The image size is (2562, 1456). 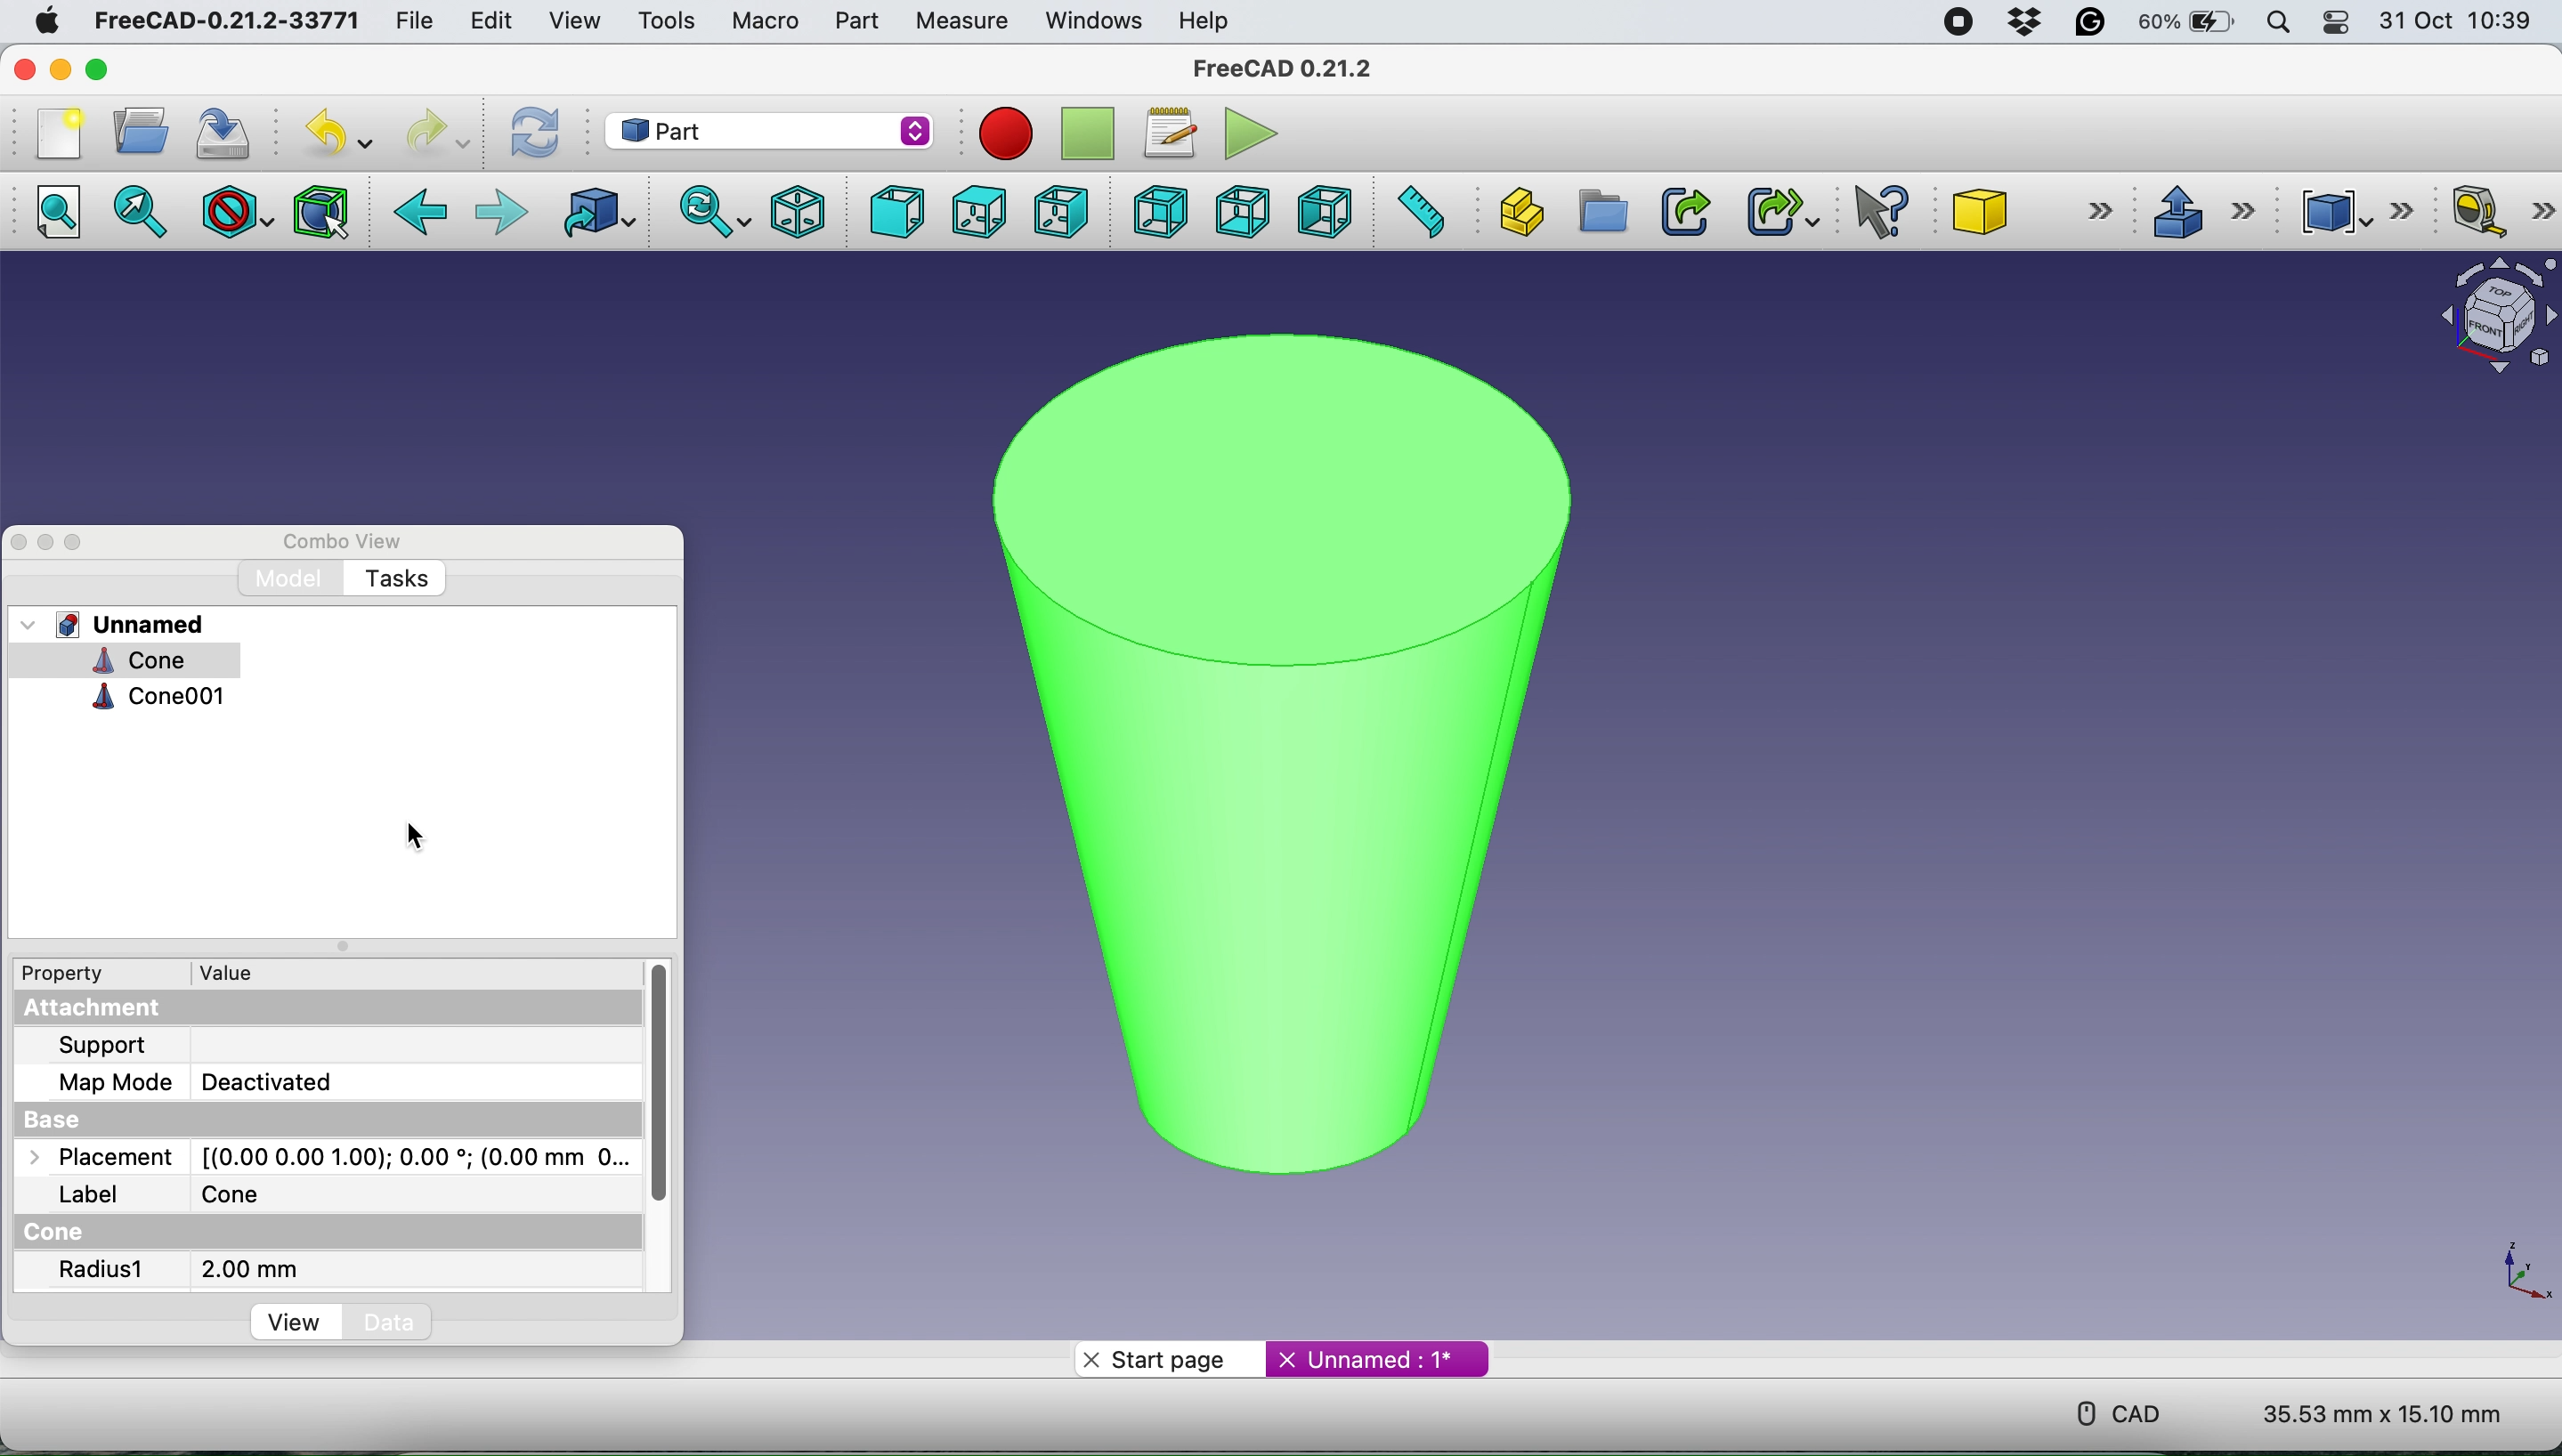 I want to click on grammarly, so click(x=2092, y=26).